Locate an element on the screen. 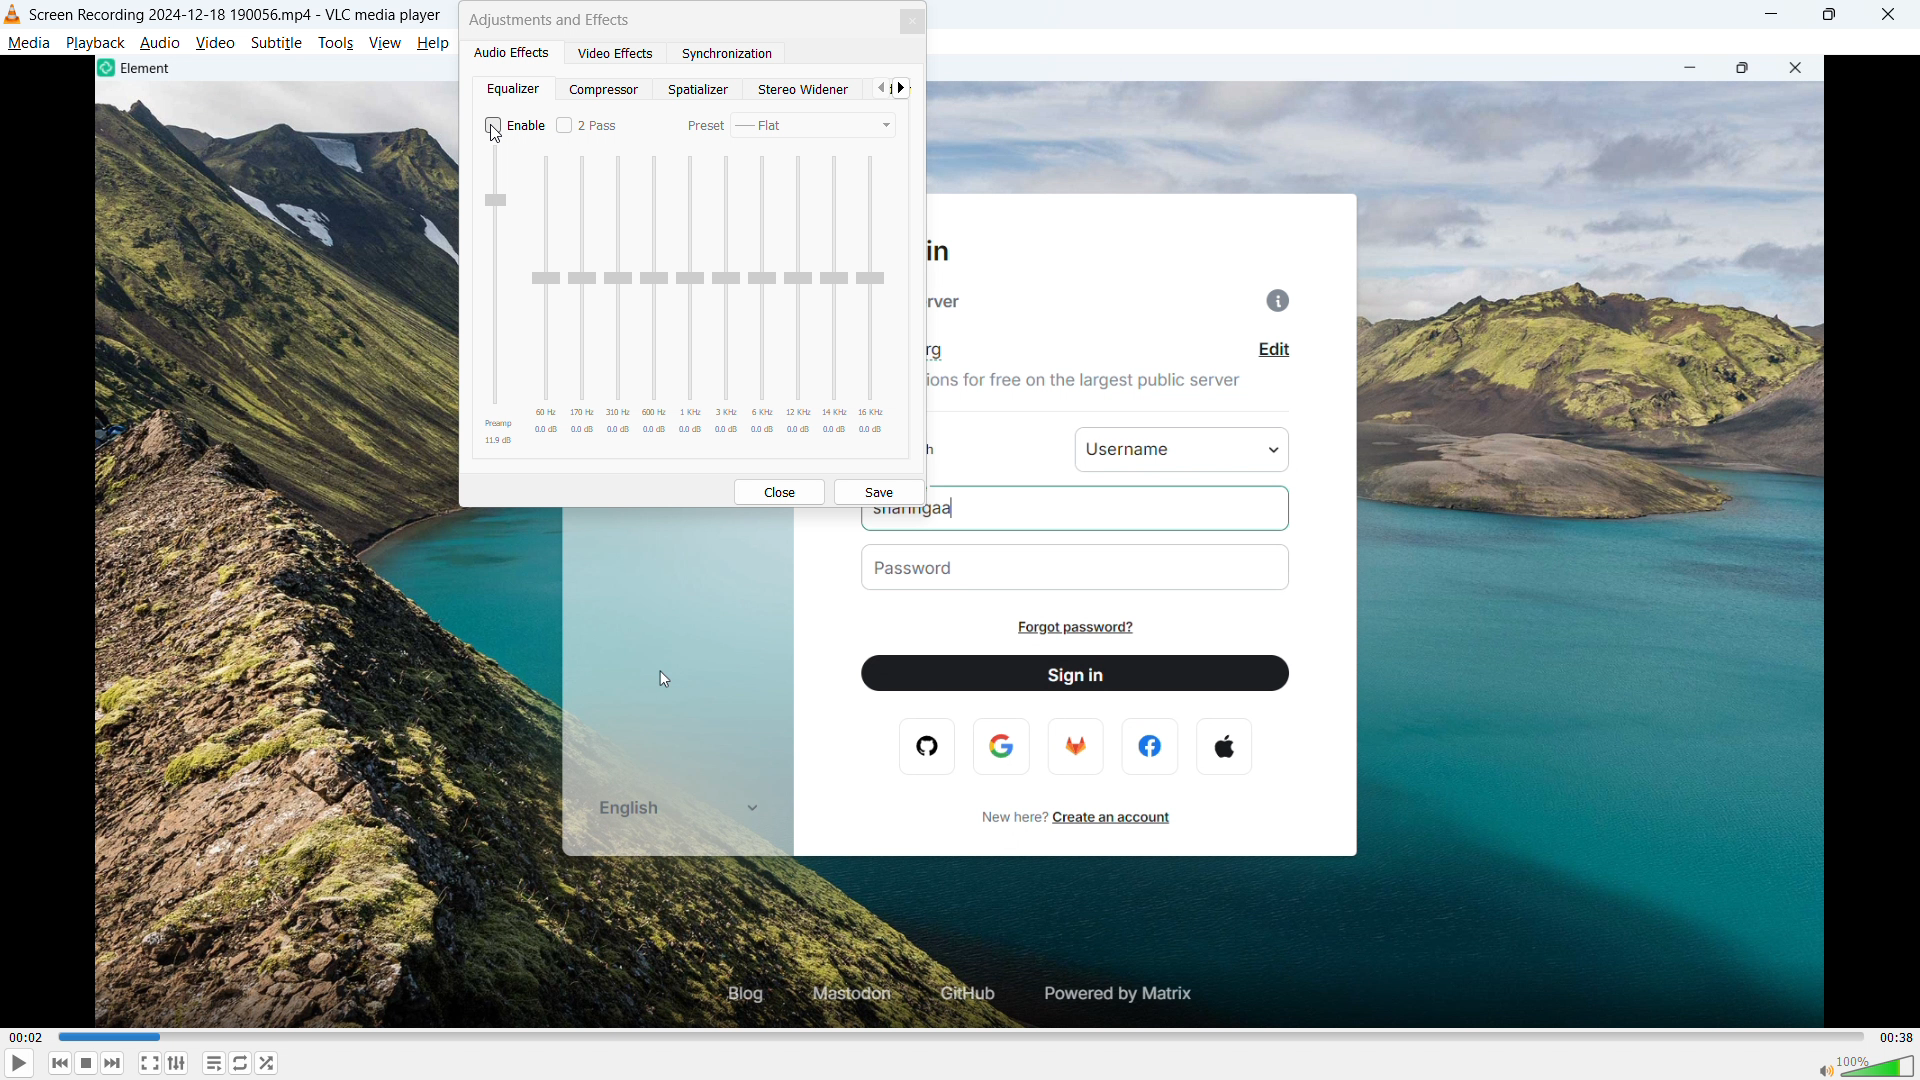  Cursor is located at coordinates (496, 137).